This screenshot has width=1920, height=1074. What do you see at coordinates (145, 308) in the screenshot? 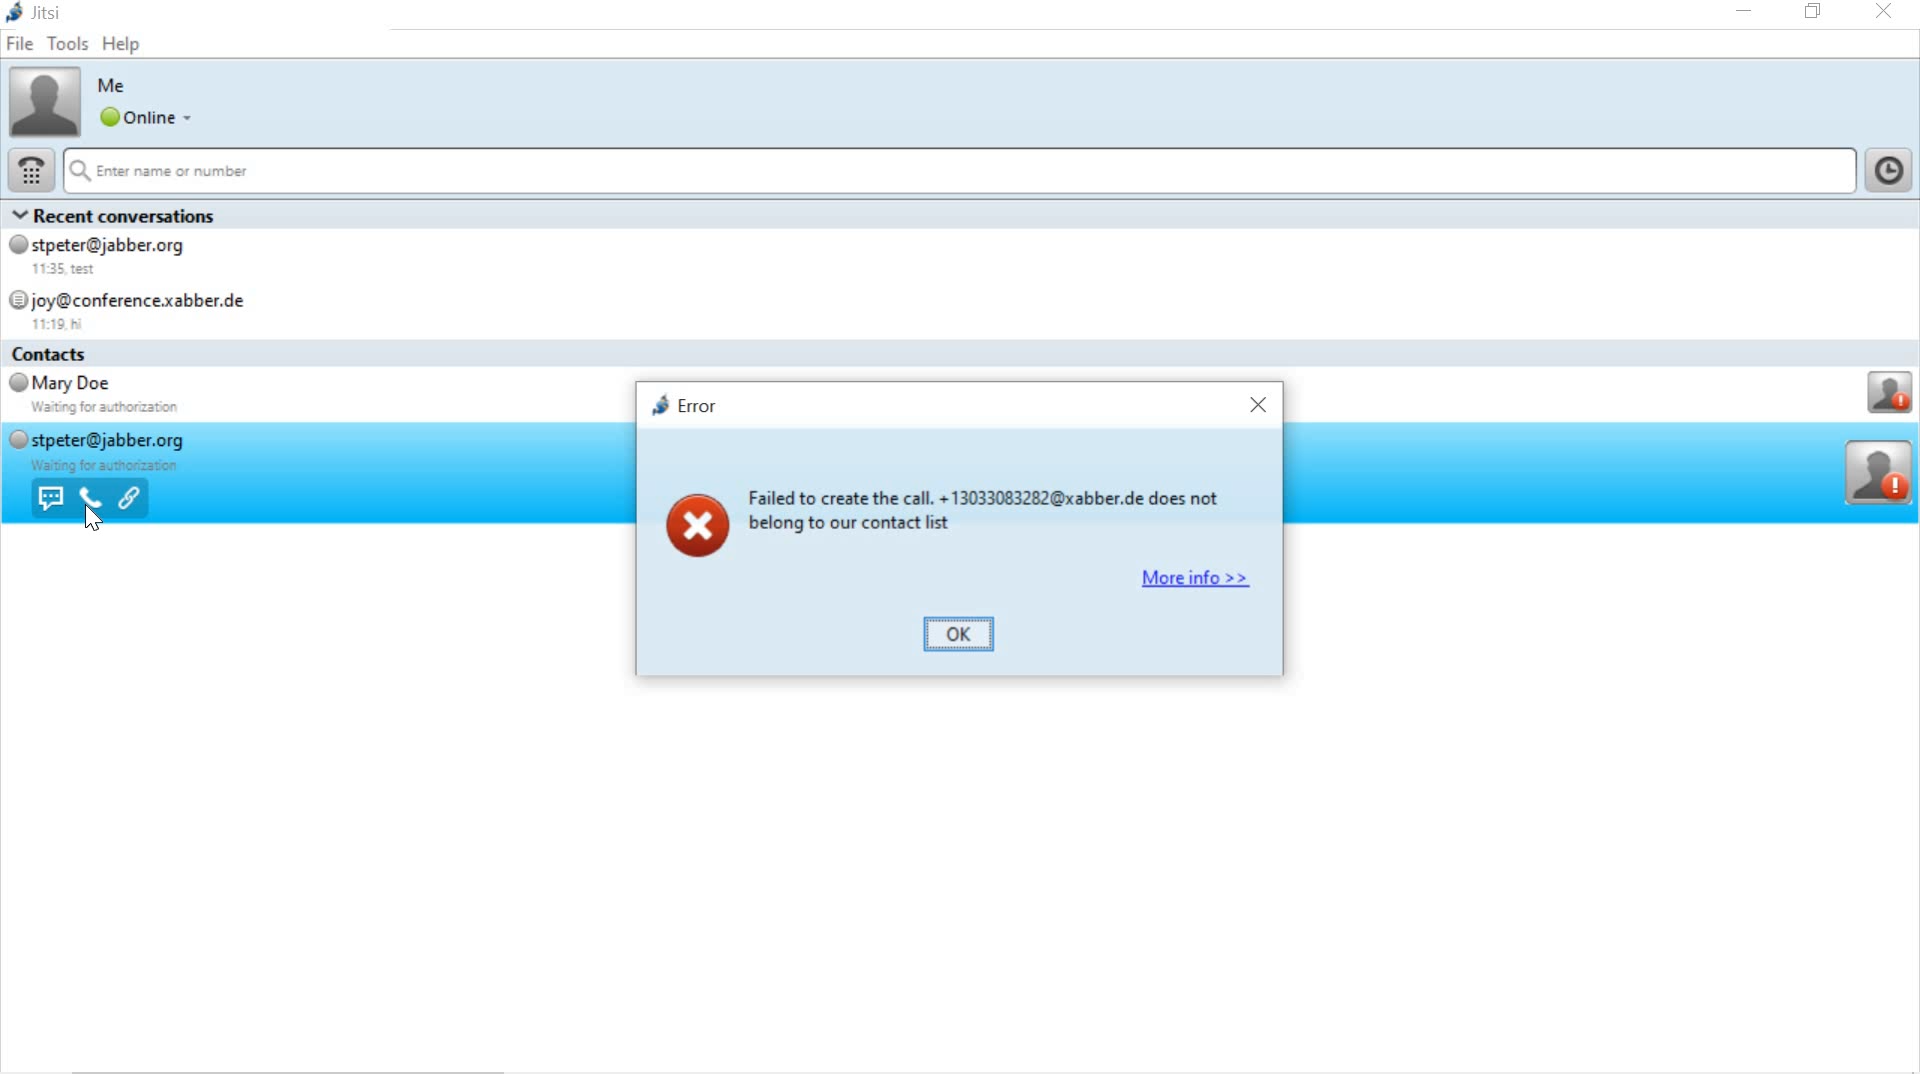
I see ` joy@conferencexabber.de 11:19 K` at bounding box center [145, 308].